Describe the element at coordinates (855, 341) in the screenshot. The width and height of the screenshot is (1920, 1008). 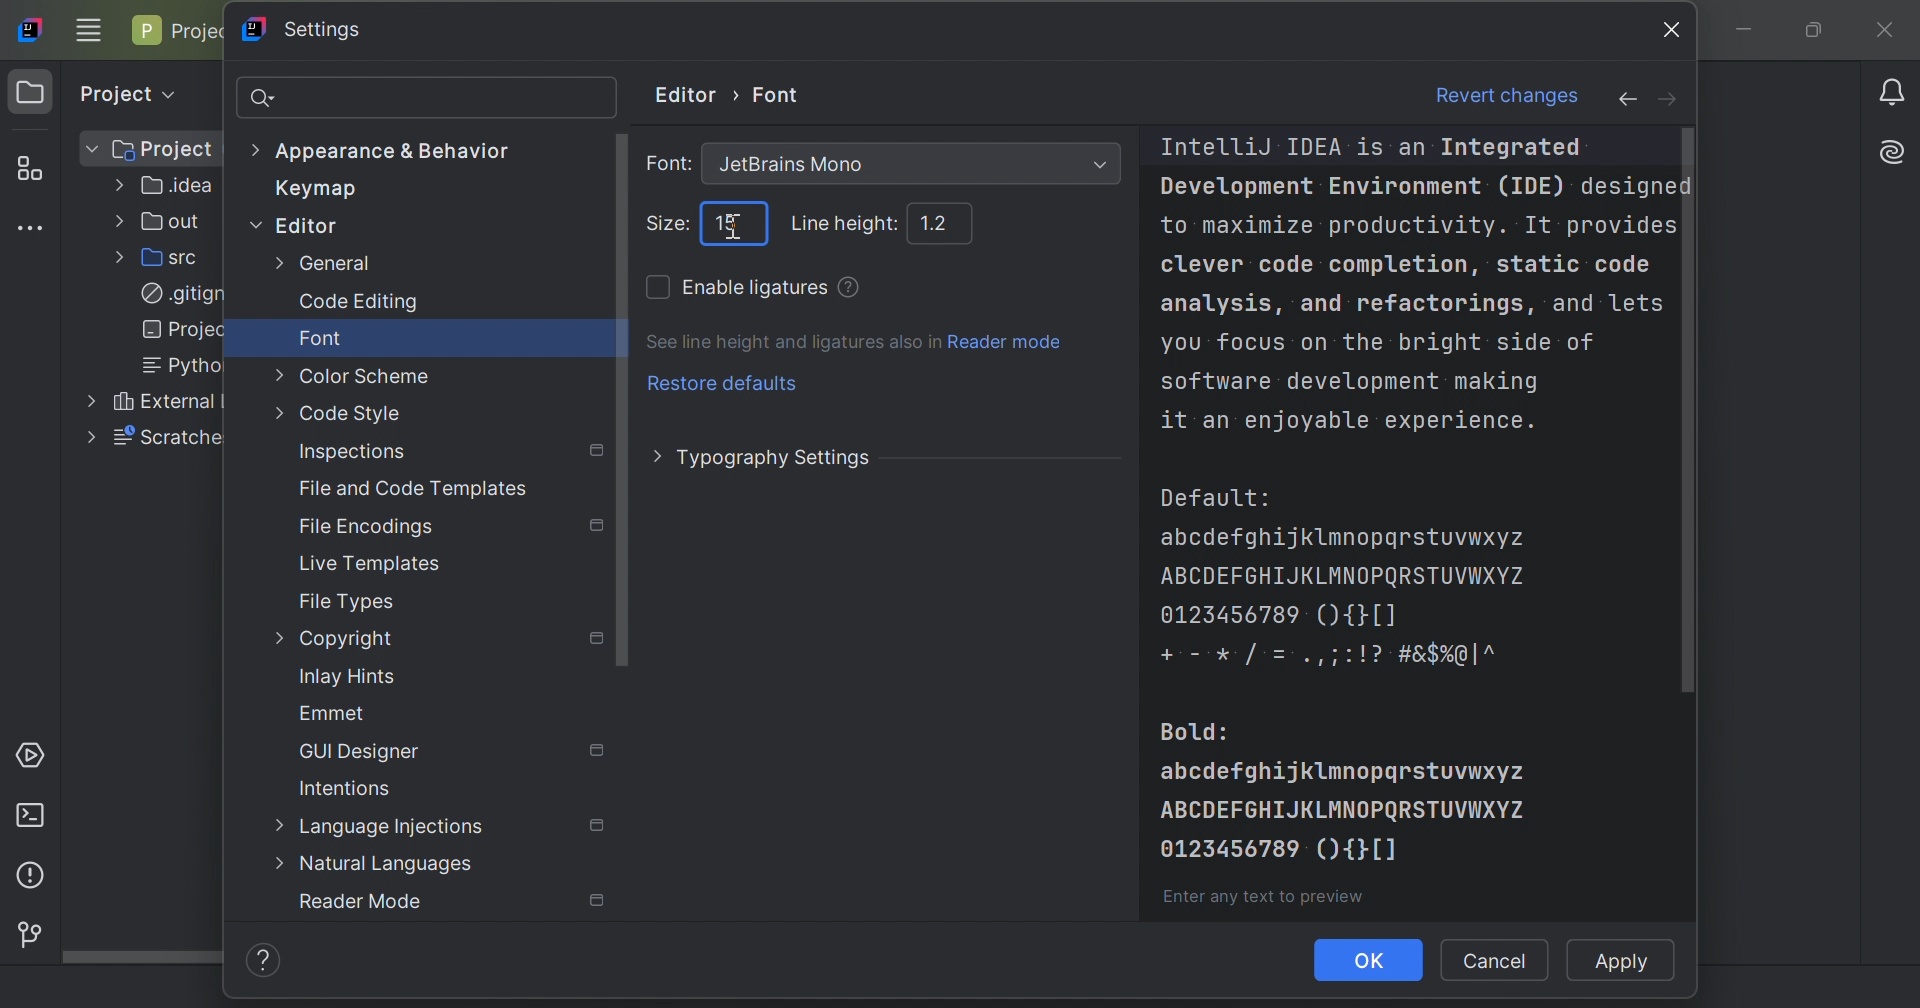
I see `See line height and ligatures also in Reader mode` at that location.